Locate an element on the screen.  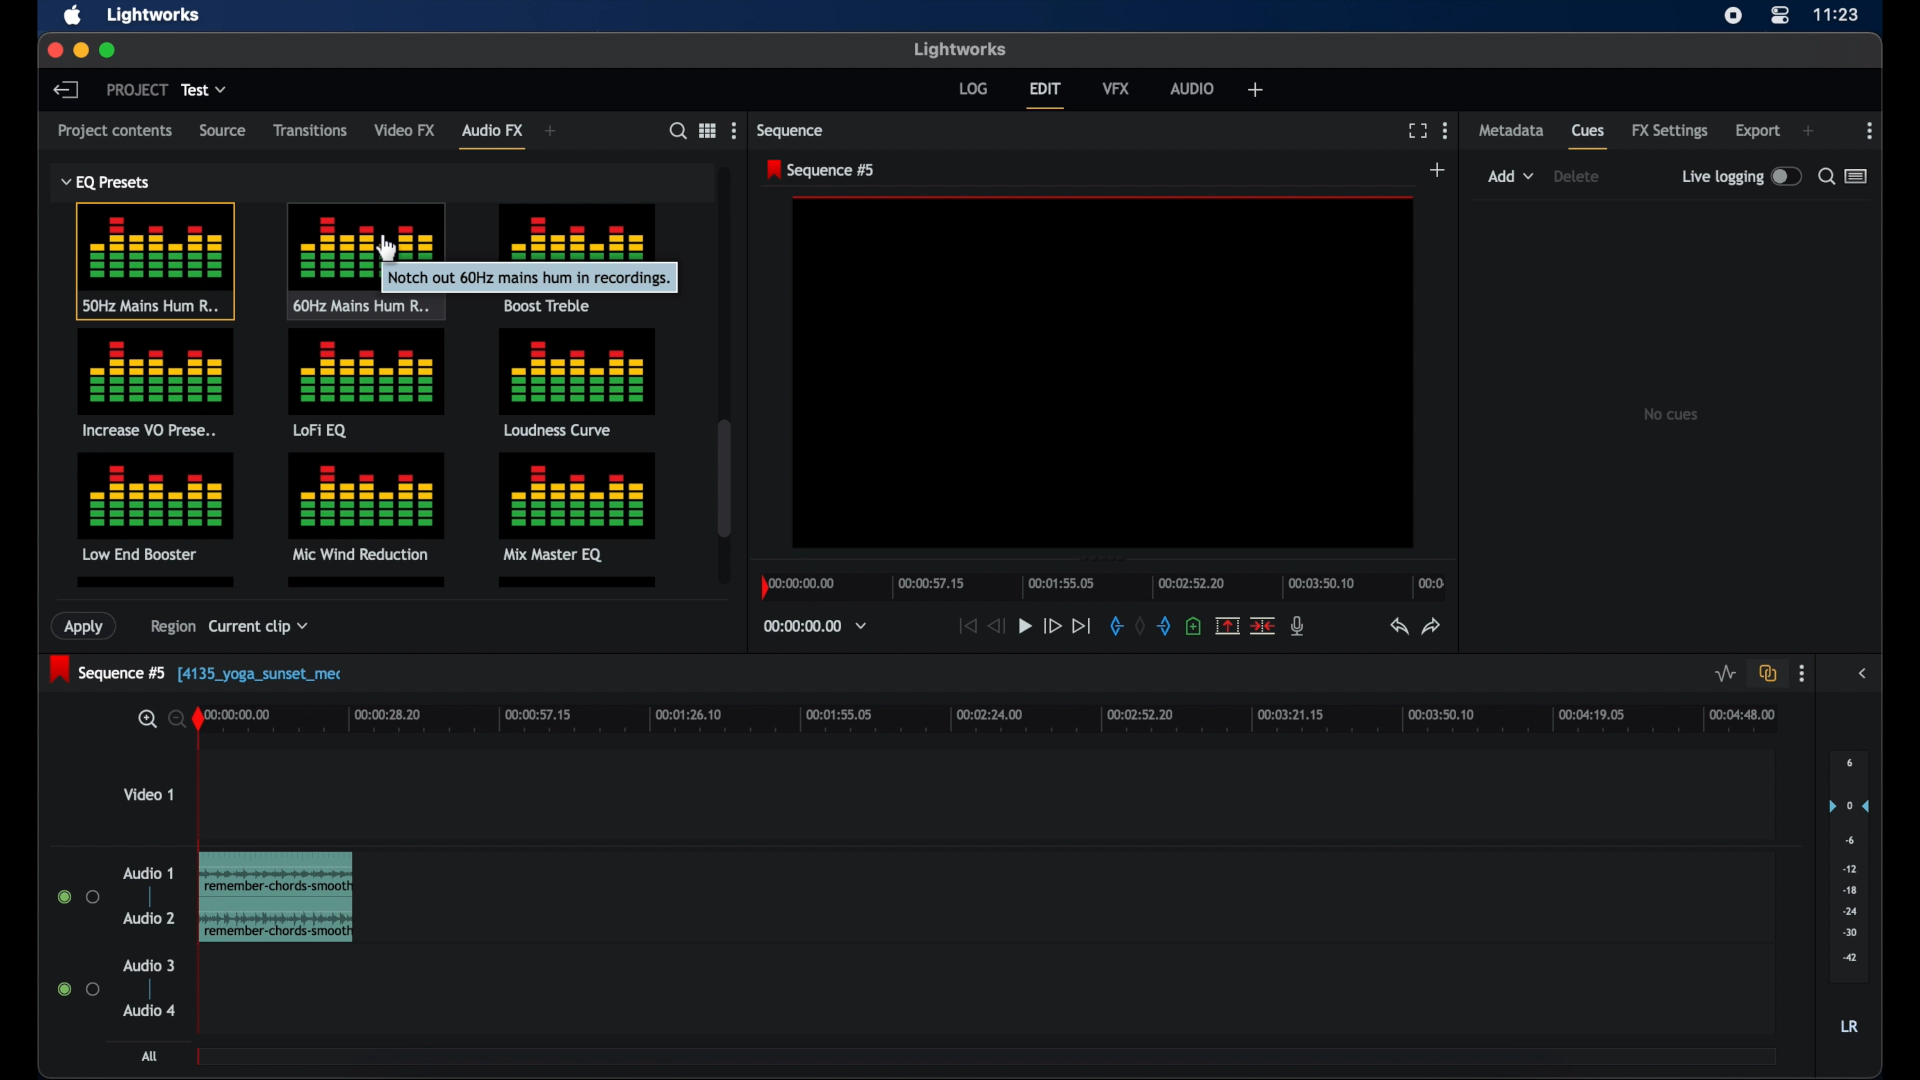
sequence is located at coordinates (820, 170).